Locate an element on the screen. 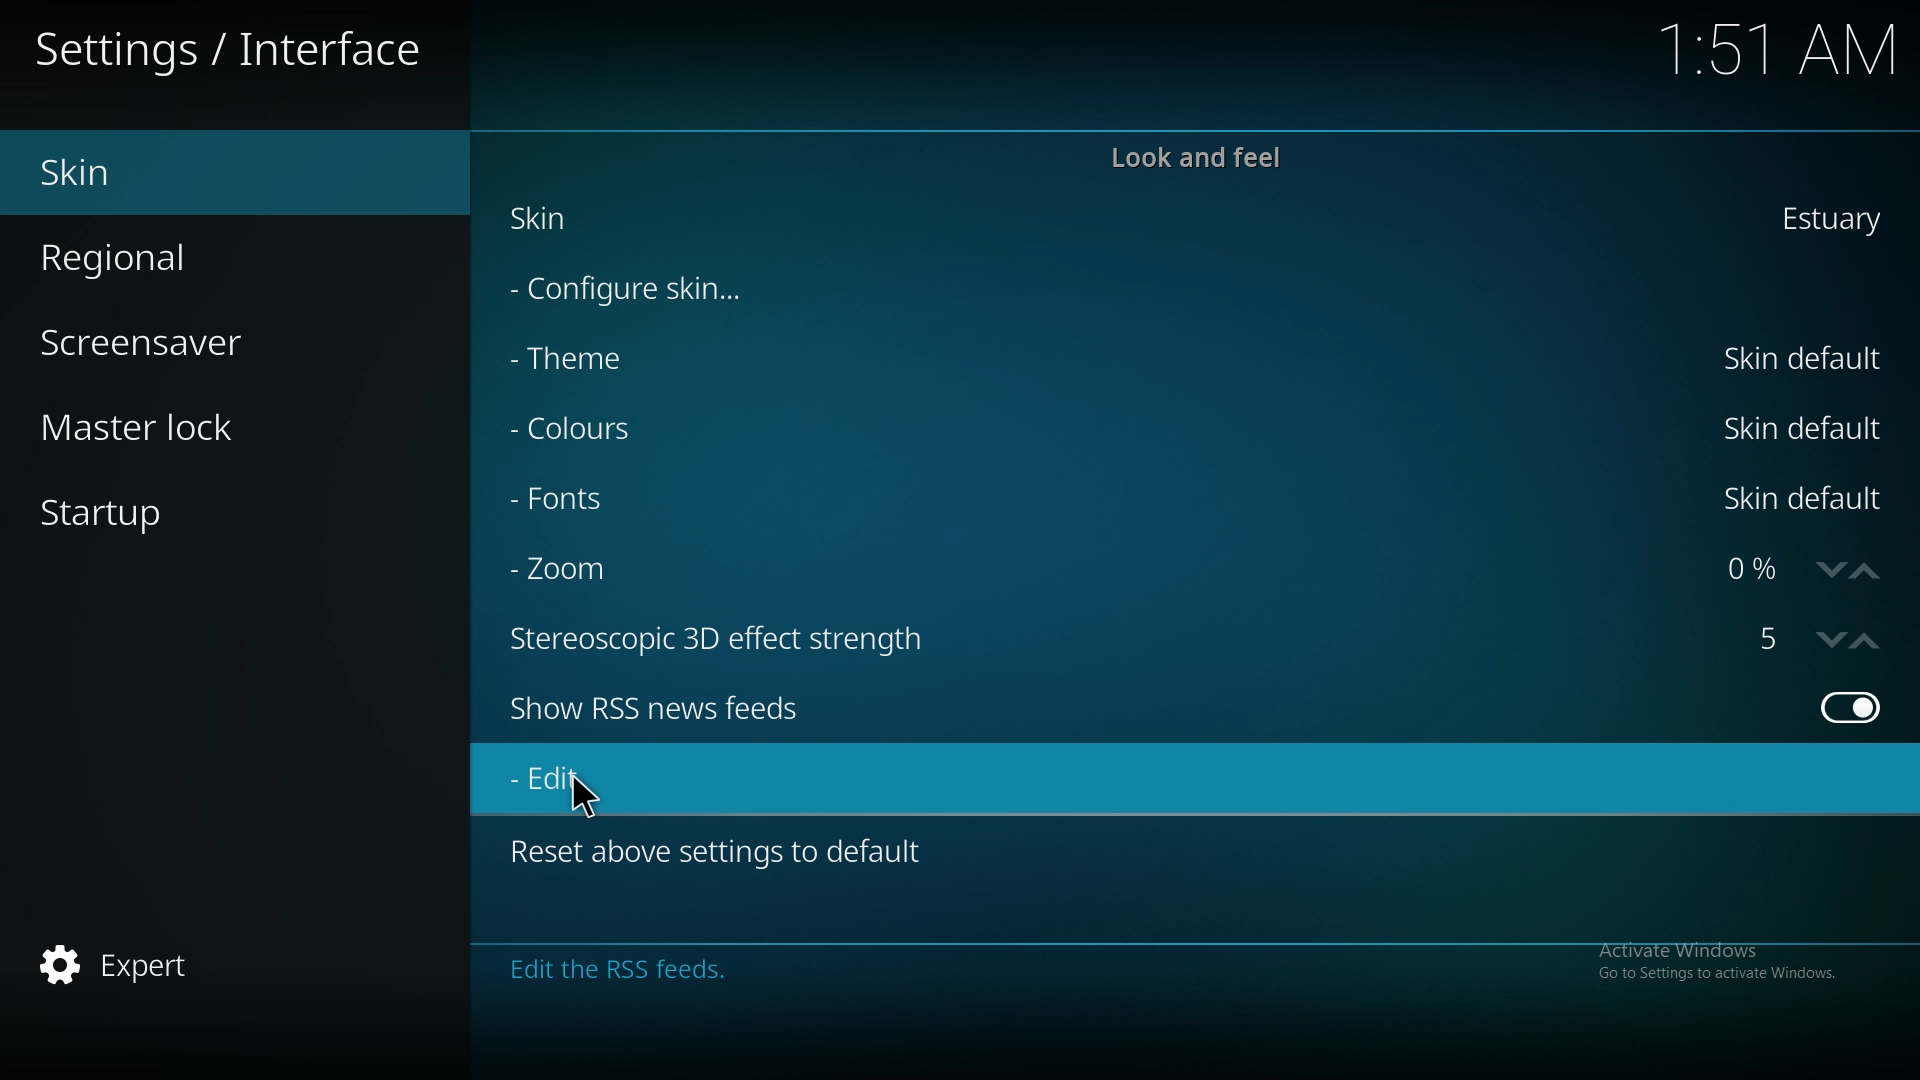 The height and width of the screenshot is (1080, 1920). 1:51 AM is located at coordinates (1774, 53).